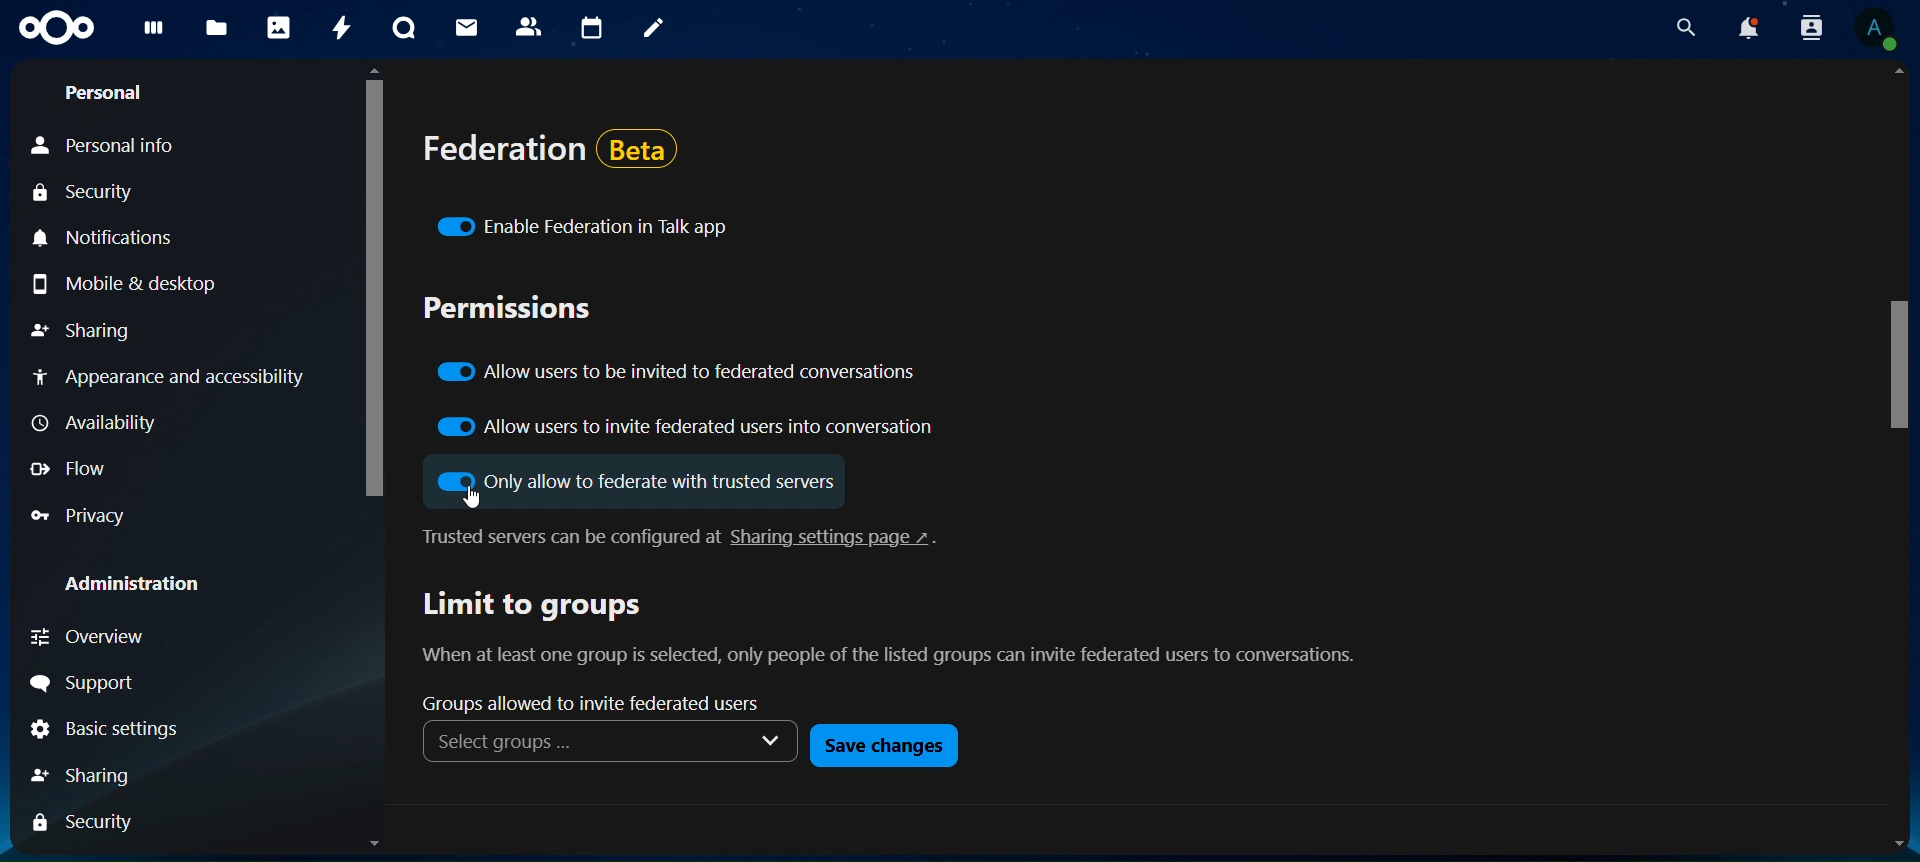 The image size is (1920, 862). What do you see at coordinates (106, 145) in the screenshot?
I see `personal info` at bounding box center [106, 145].